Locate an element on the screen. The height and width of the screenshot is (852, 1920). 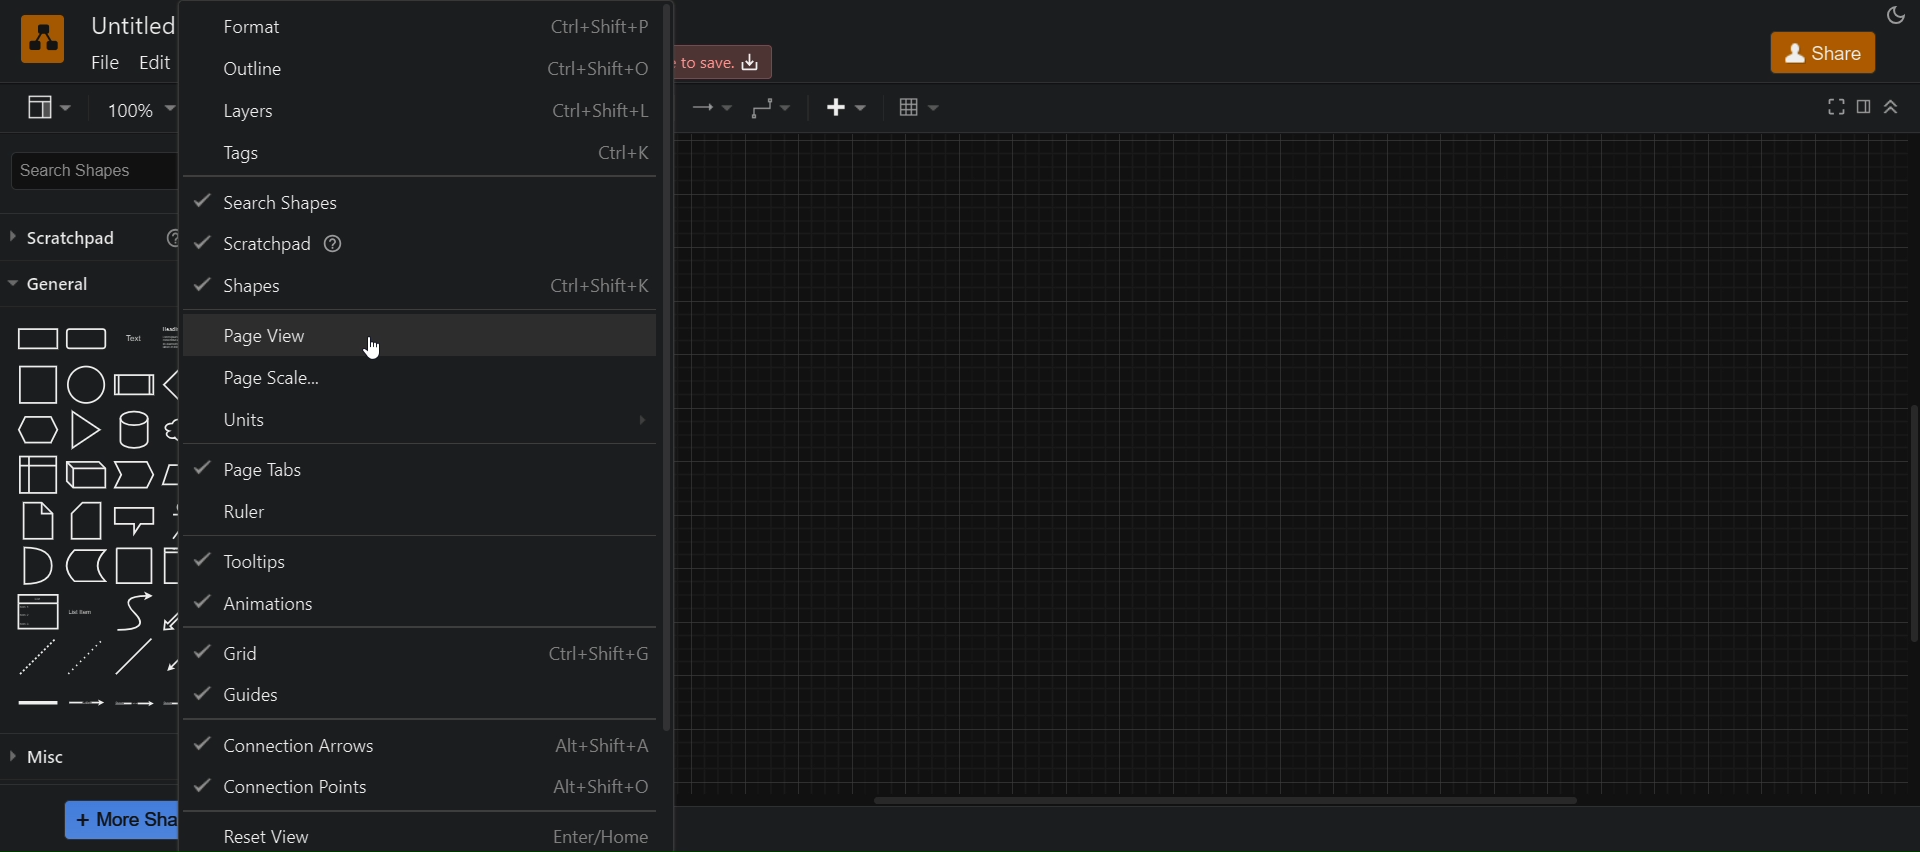
connection points is located at coordinates (427, 786).